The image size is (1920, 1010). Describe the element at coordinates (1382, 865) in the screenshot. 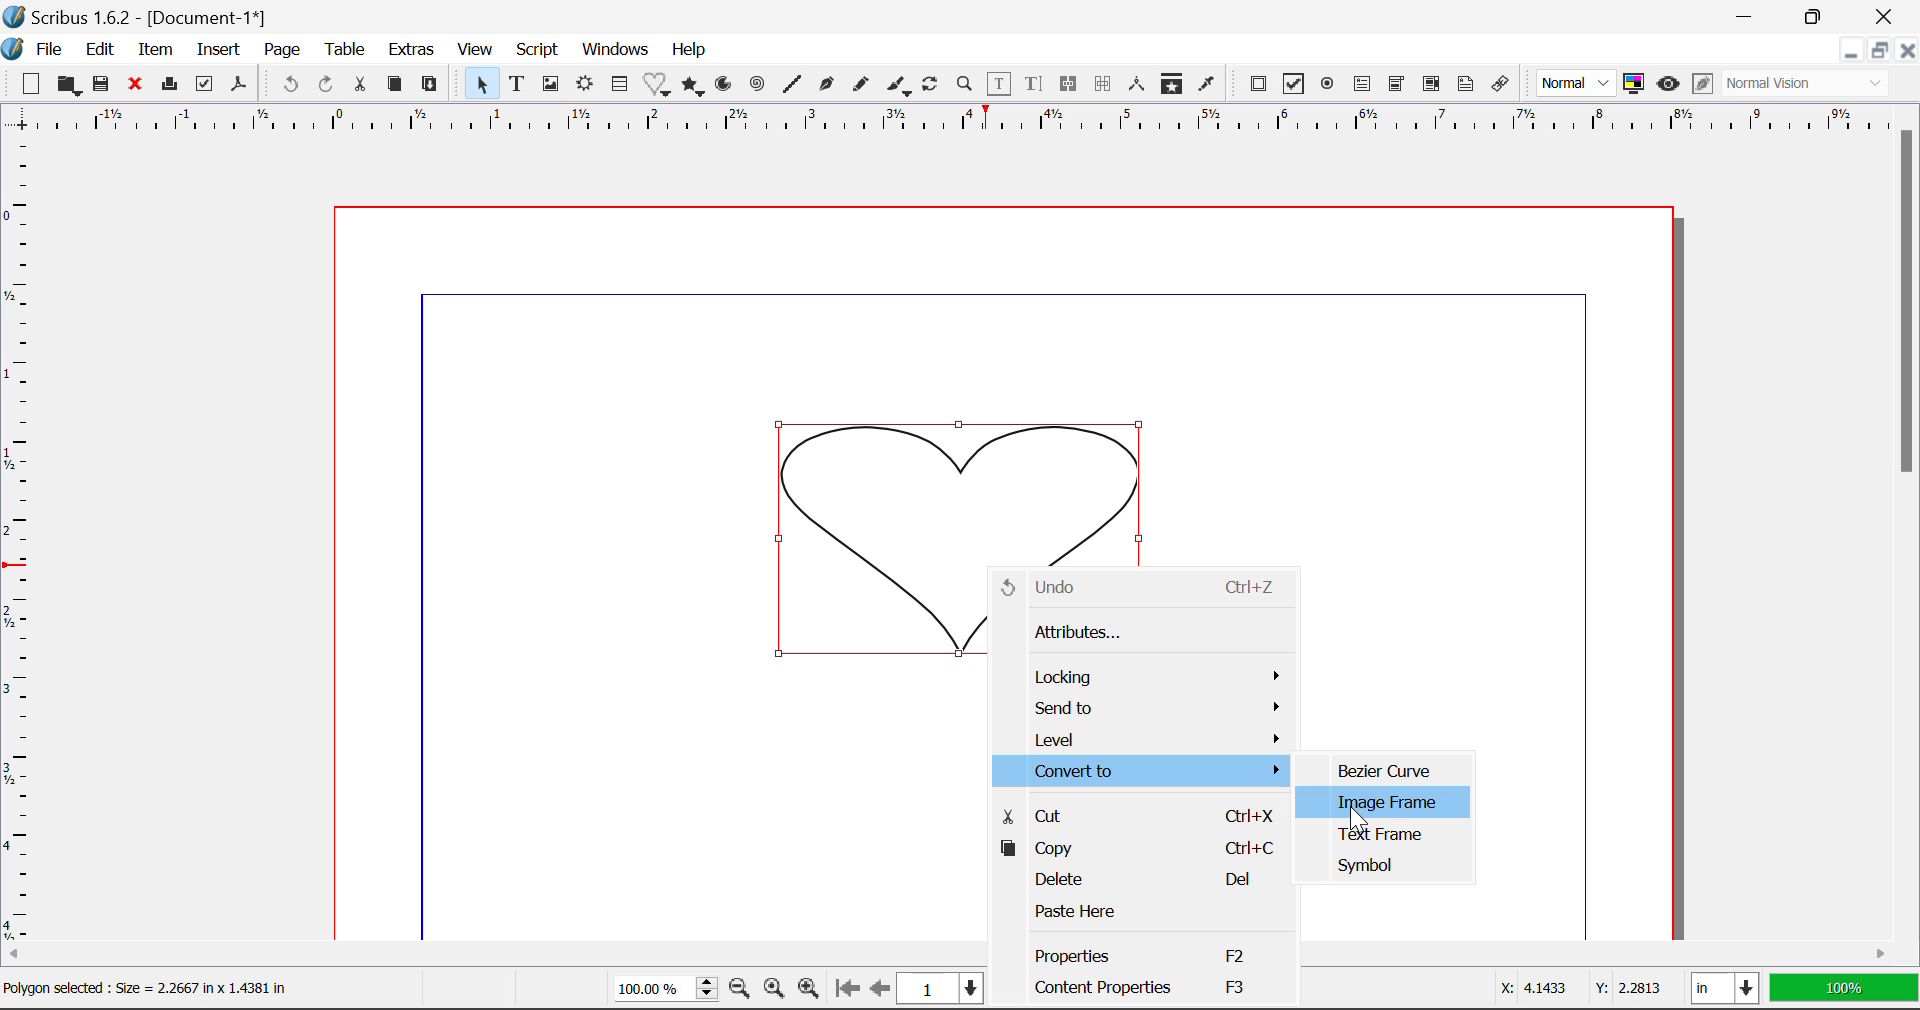

I see `Symbol` at that location.